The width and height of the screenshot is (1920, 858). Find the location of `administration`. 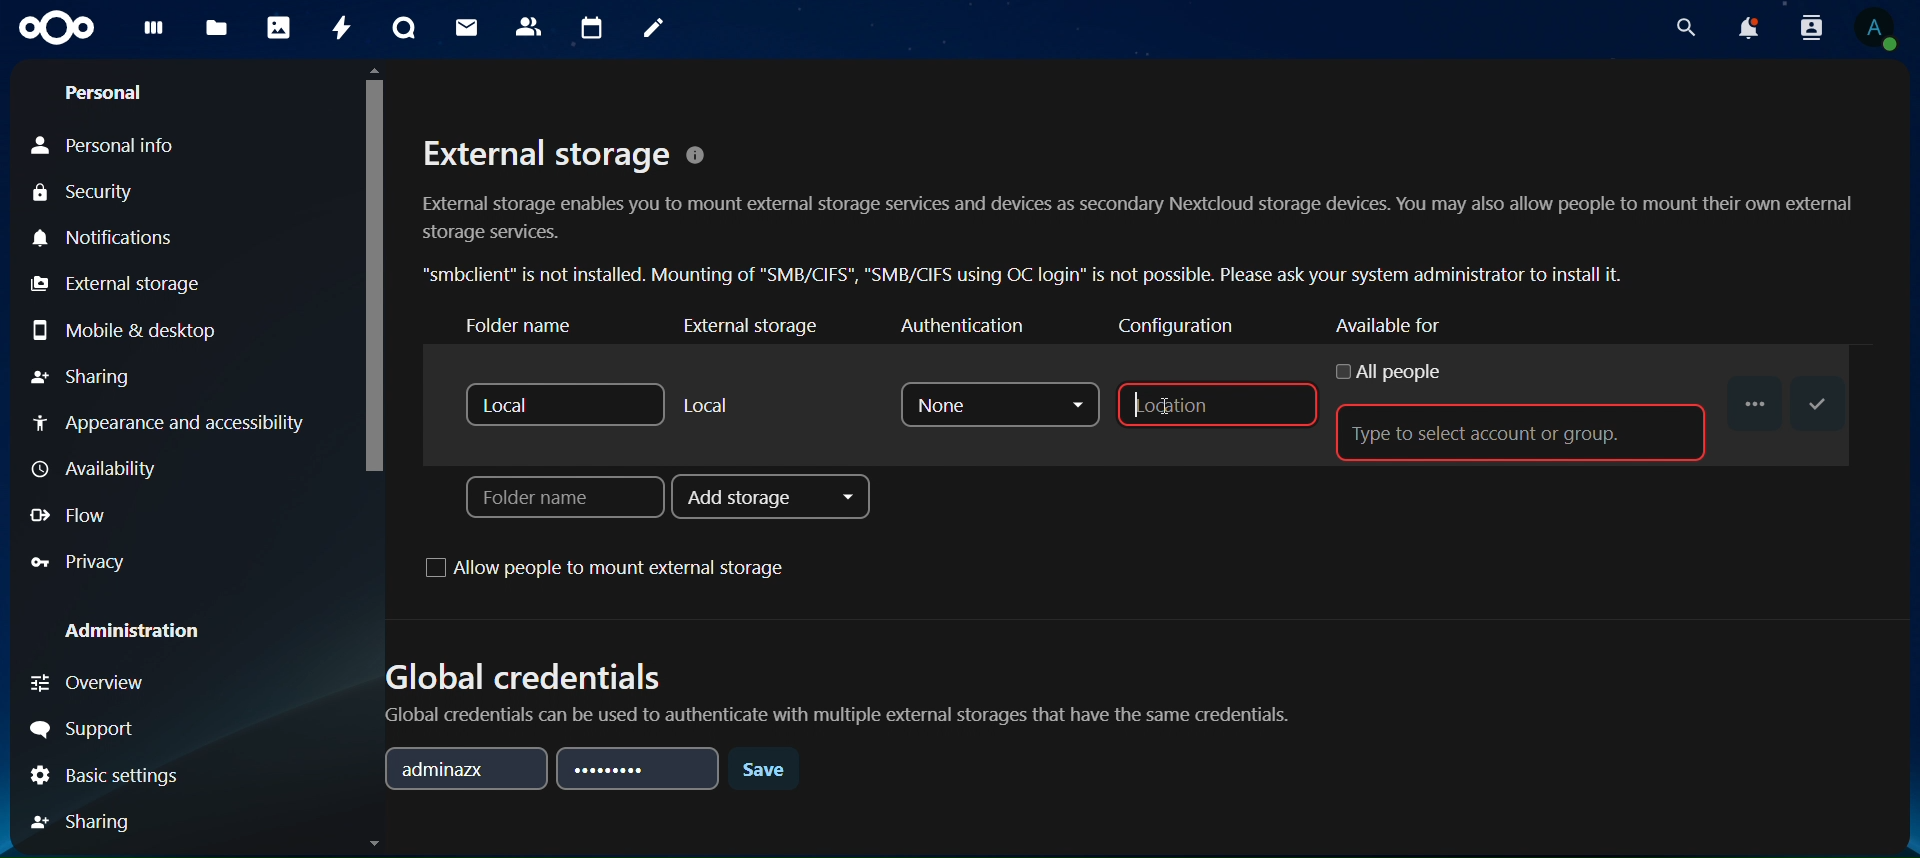

administration is located at coordinates (134, 633).